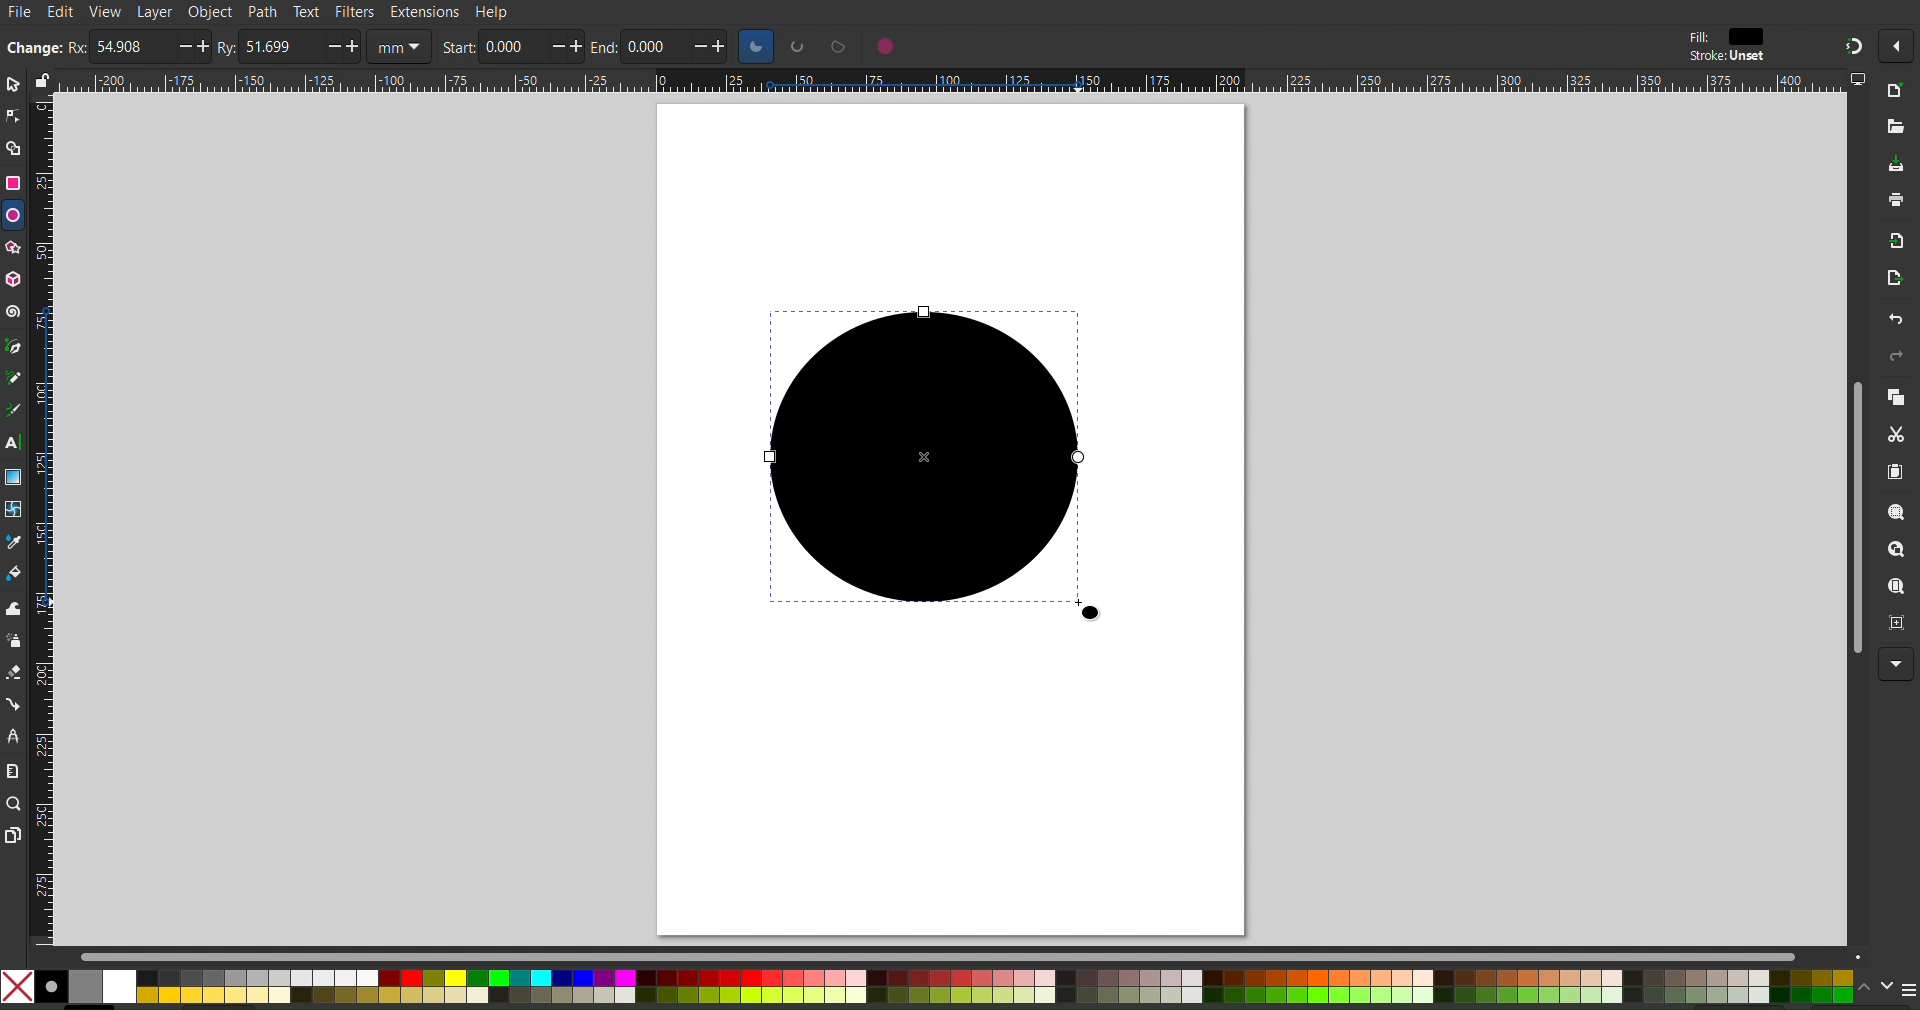 Image resolution: width=1920 pixels, height=1010 pixels. What do you see at coordinates (1895, 316) in the screenshot?
I see `Undo` at bounding box center [1895, 316].